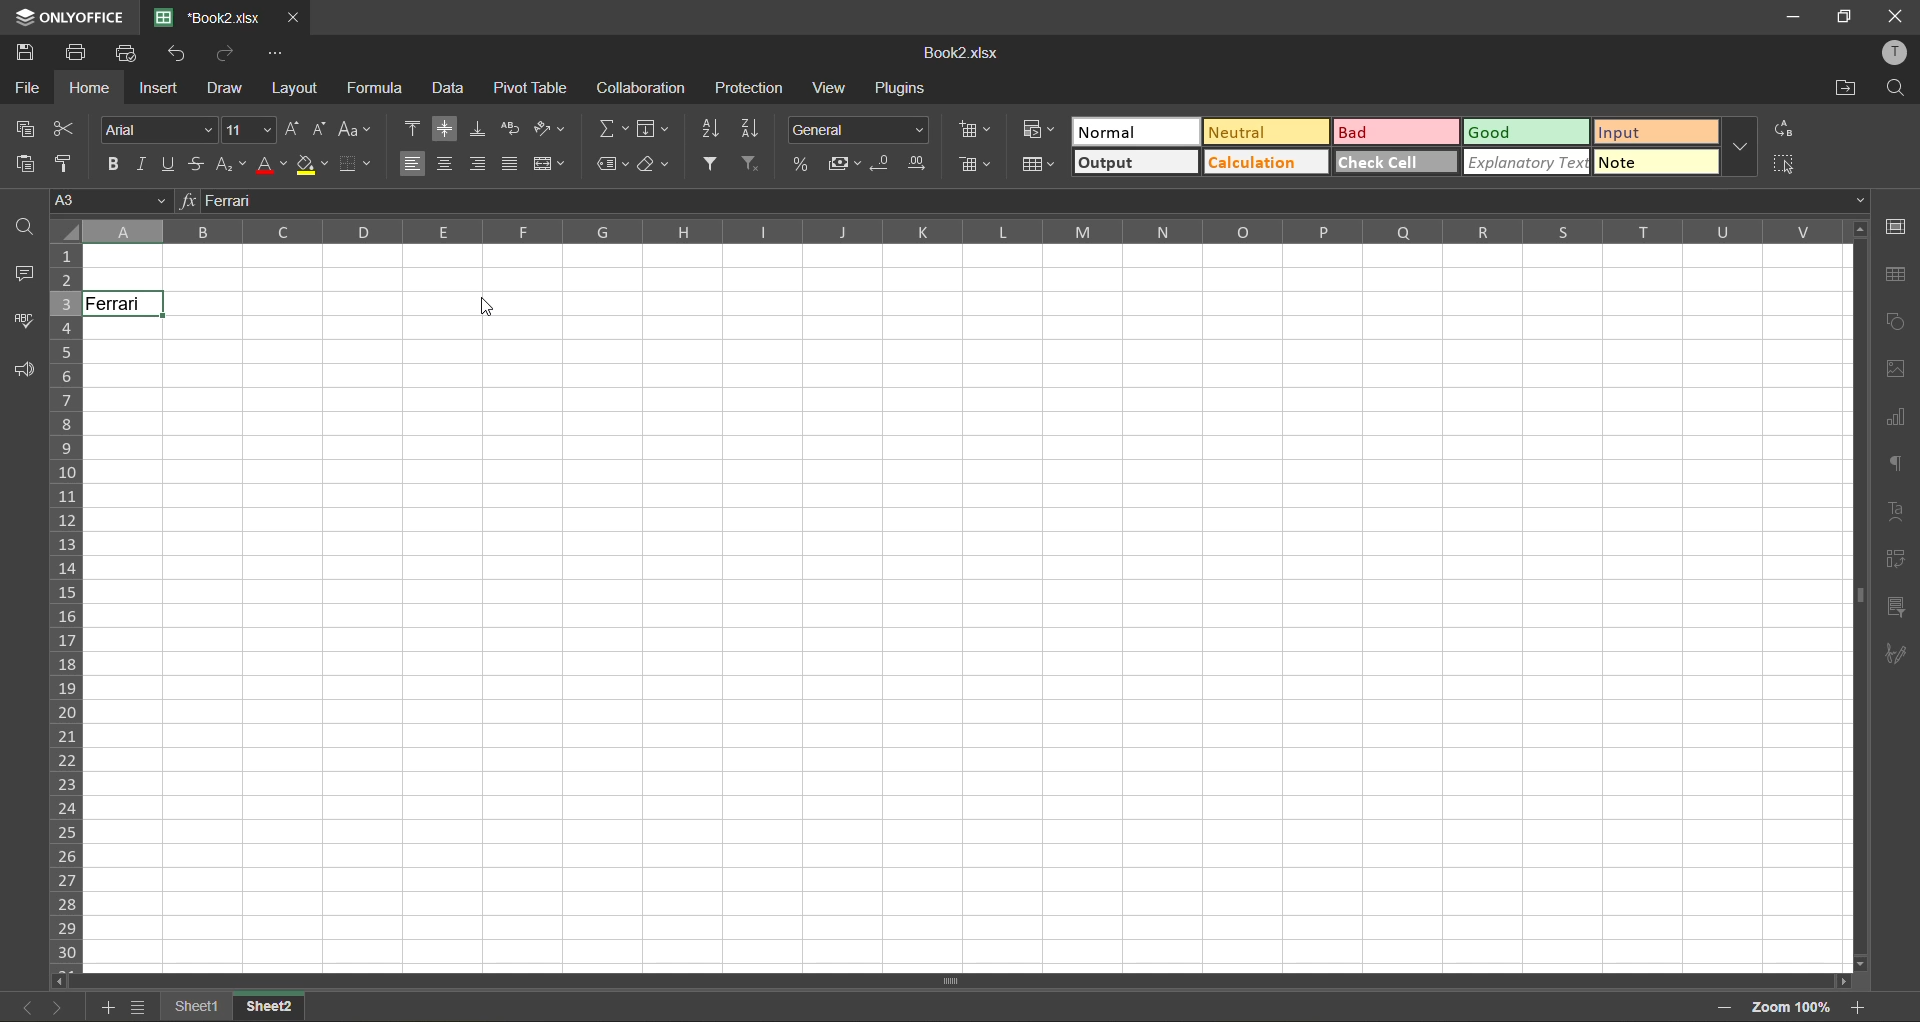 Image resolution: width=1920 pixels, height=1022 pixels. I want to click on paragraph, so click(1896, 464).